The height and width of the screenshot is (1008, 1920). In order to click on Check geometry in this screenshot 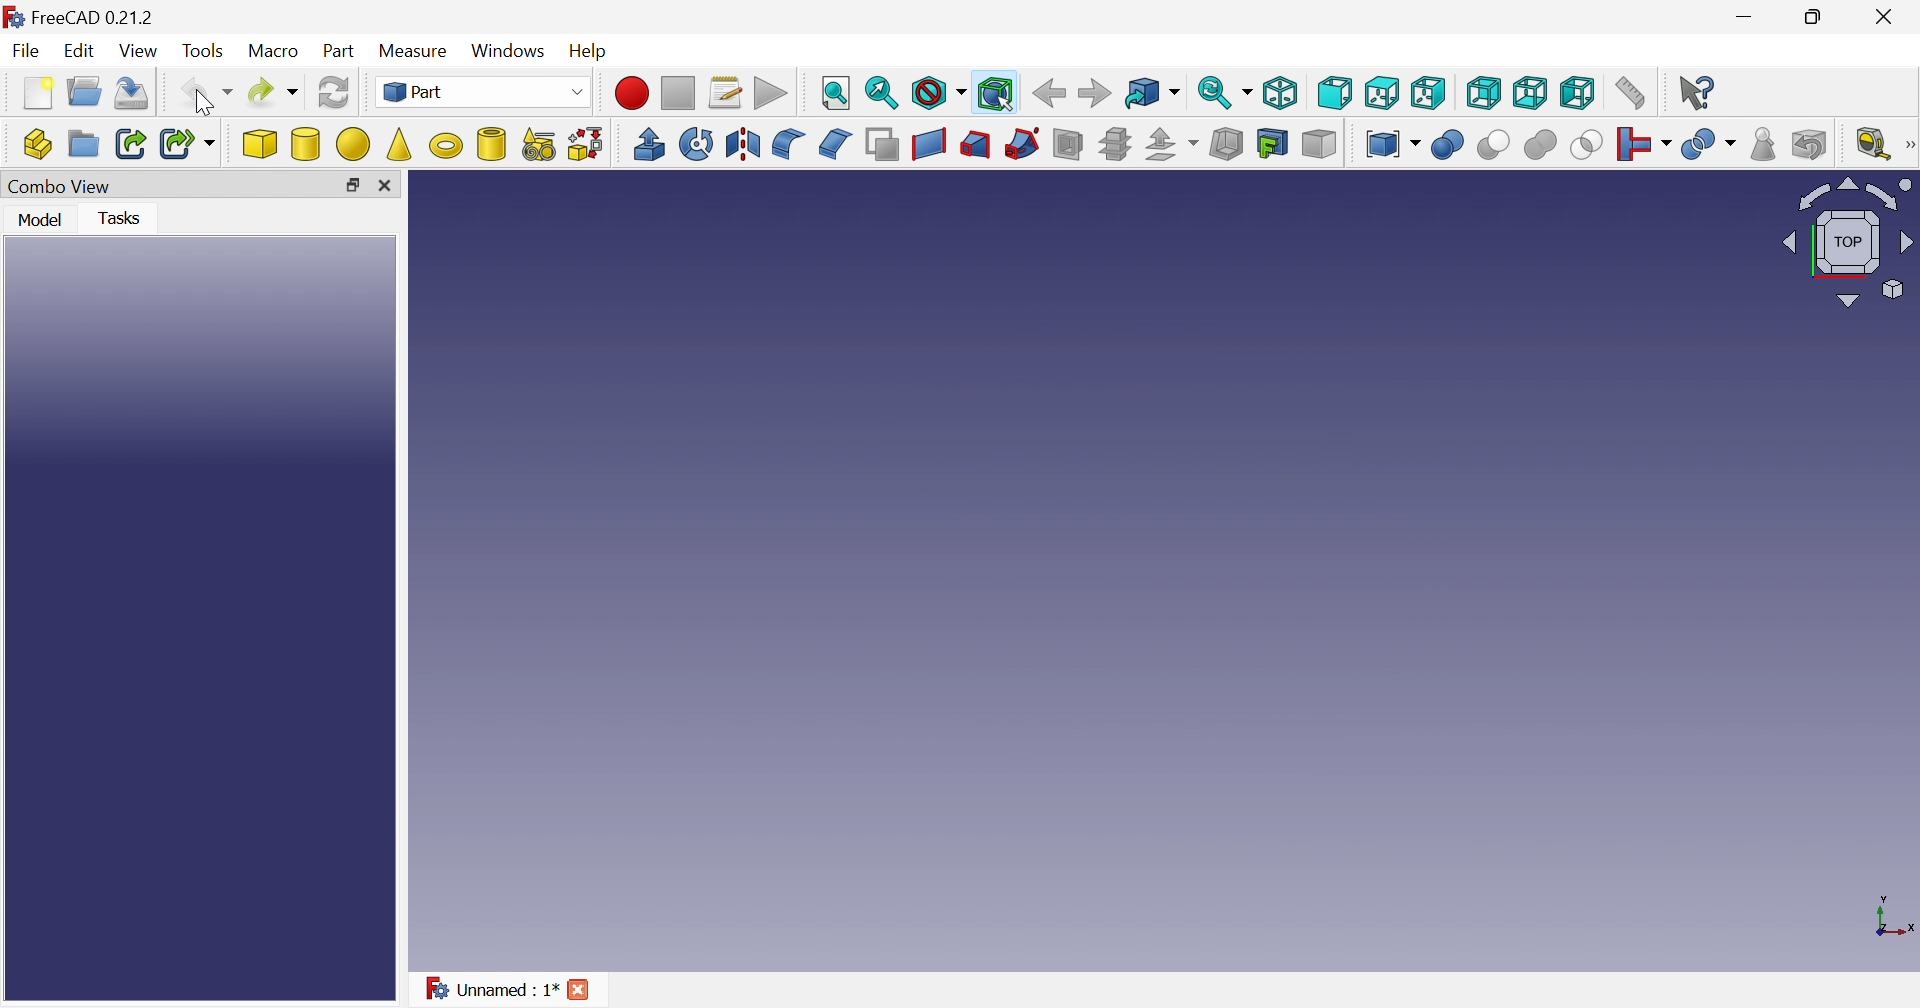, I will do `click(1765, 144)`.